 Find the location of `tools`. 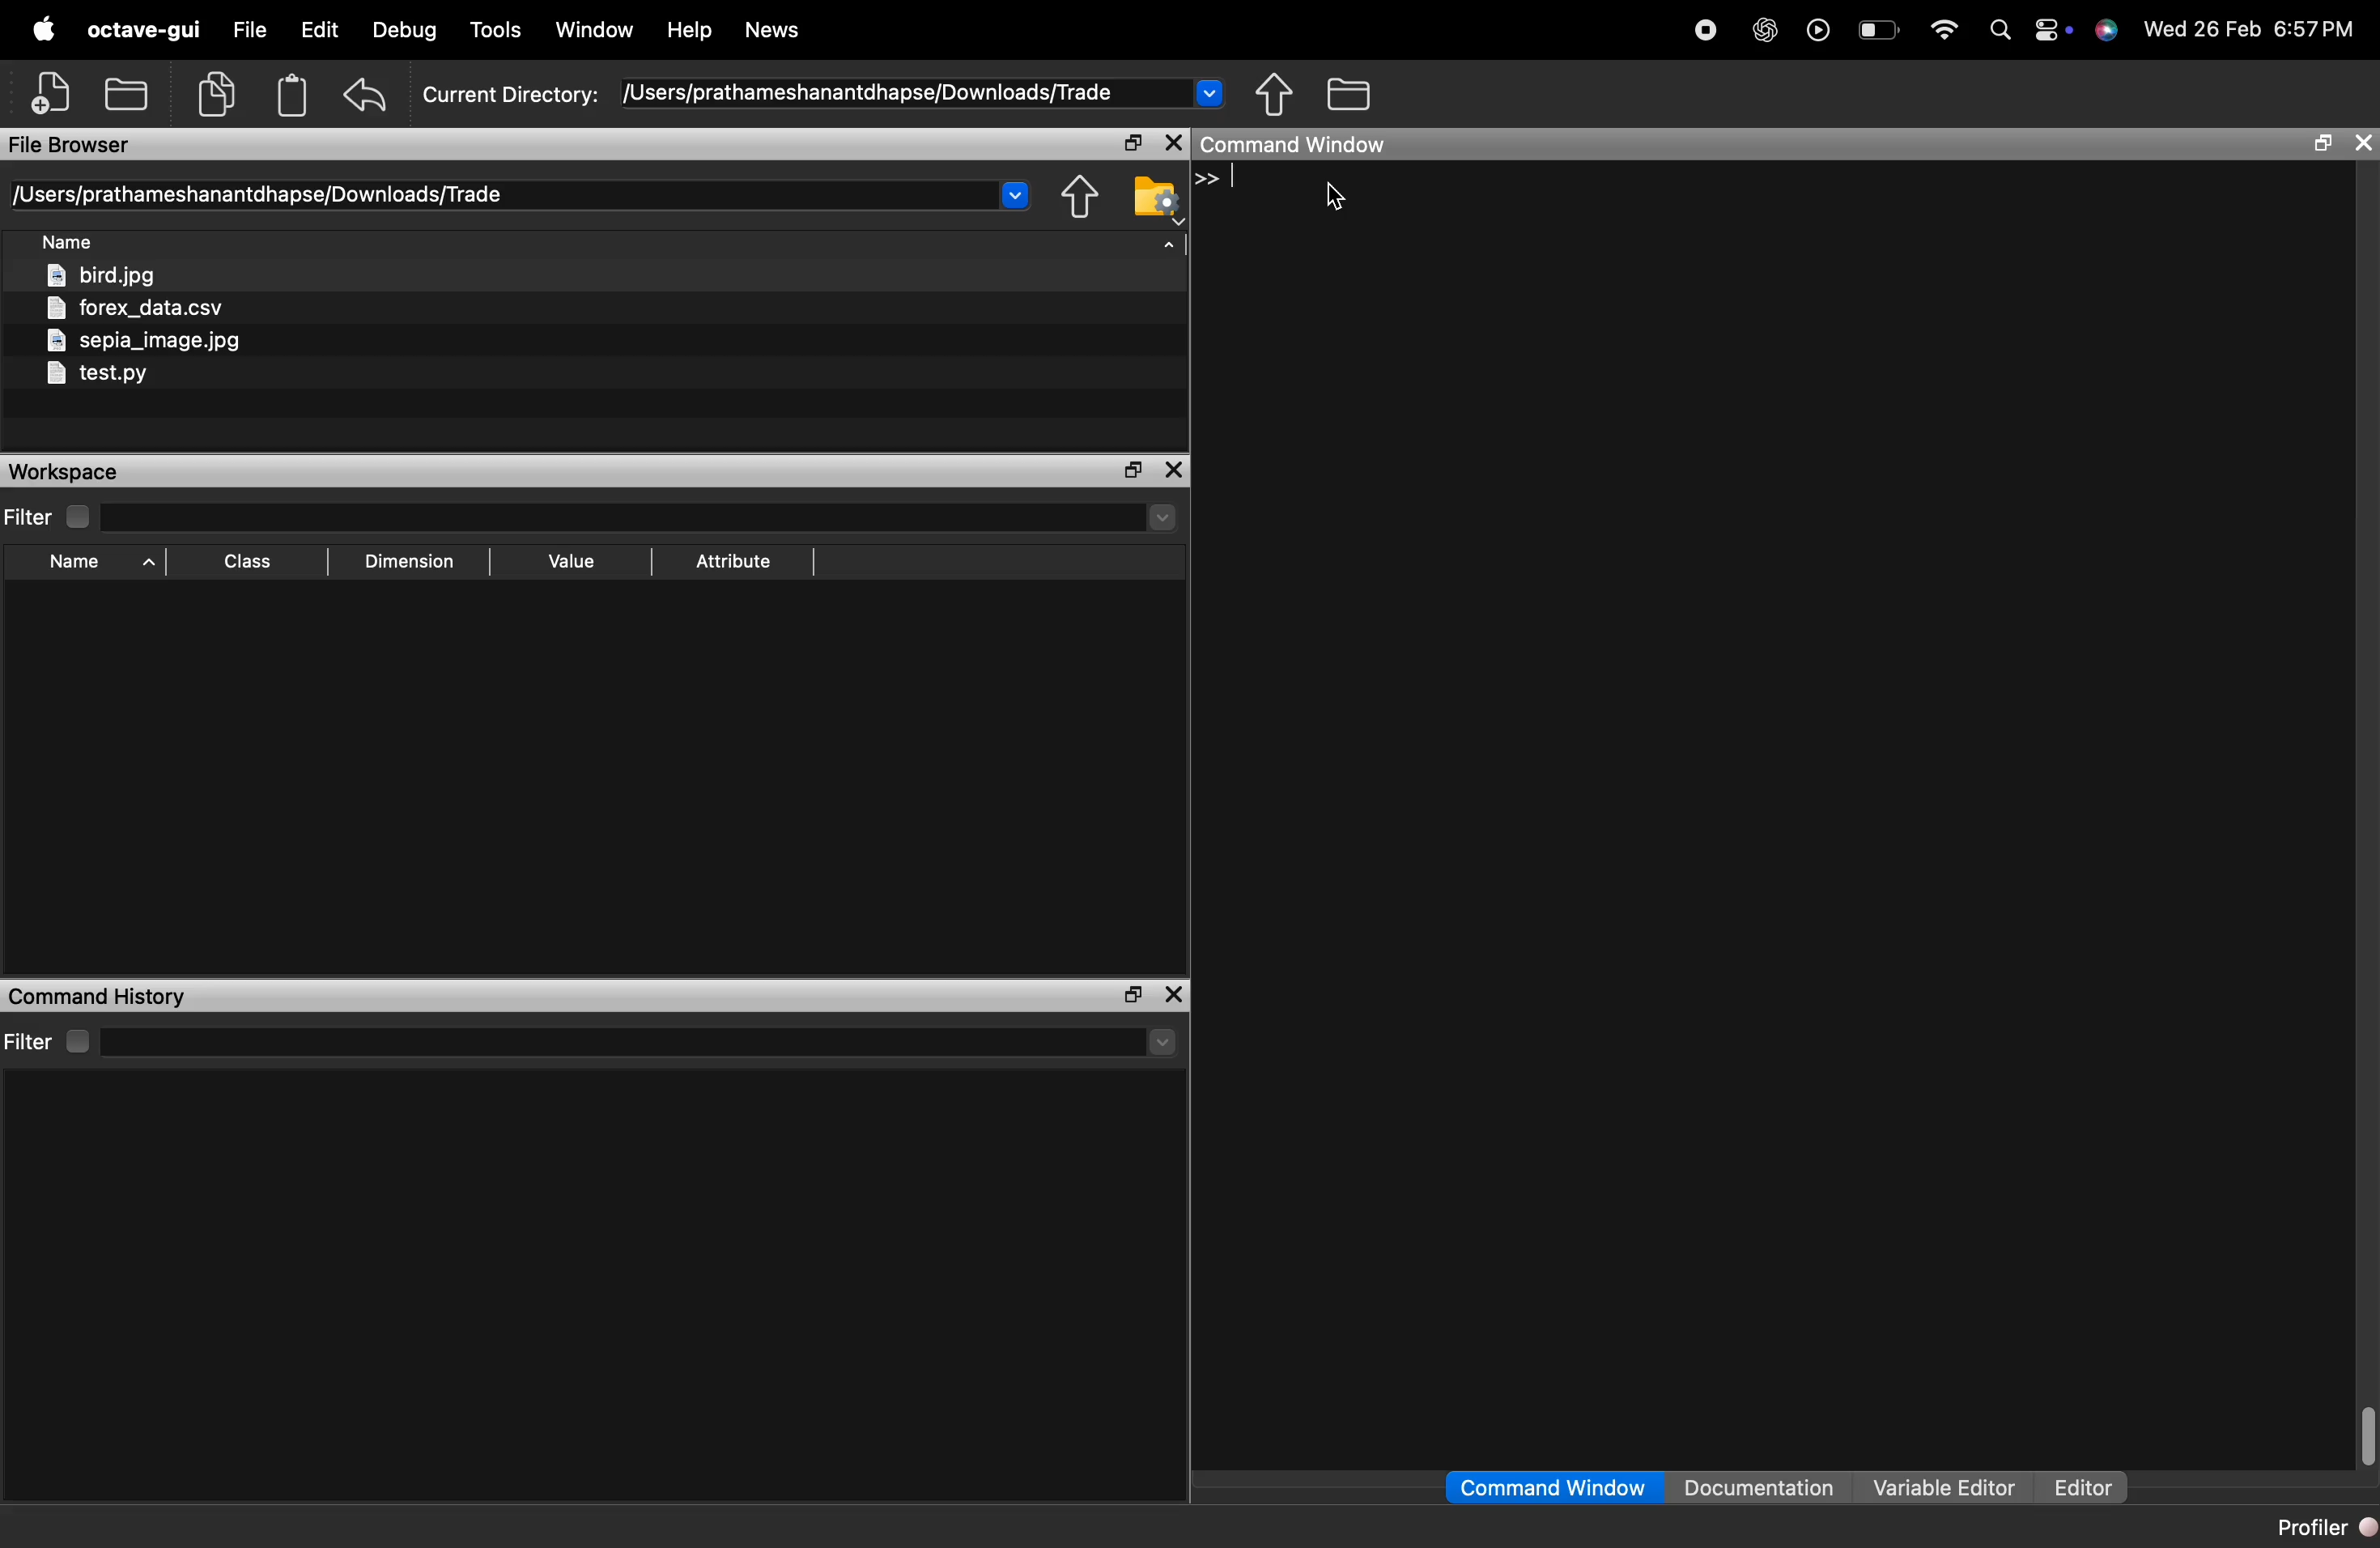

tools is located at coordinates (499, 29).